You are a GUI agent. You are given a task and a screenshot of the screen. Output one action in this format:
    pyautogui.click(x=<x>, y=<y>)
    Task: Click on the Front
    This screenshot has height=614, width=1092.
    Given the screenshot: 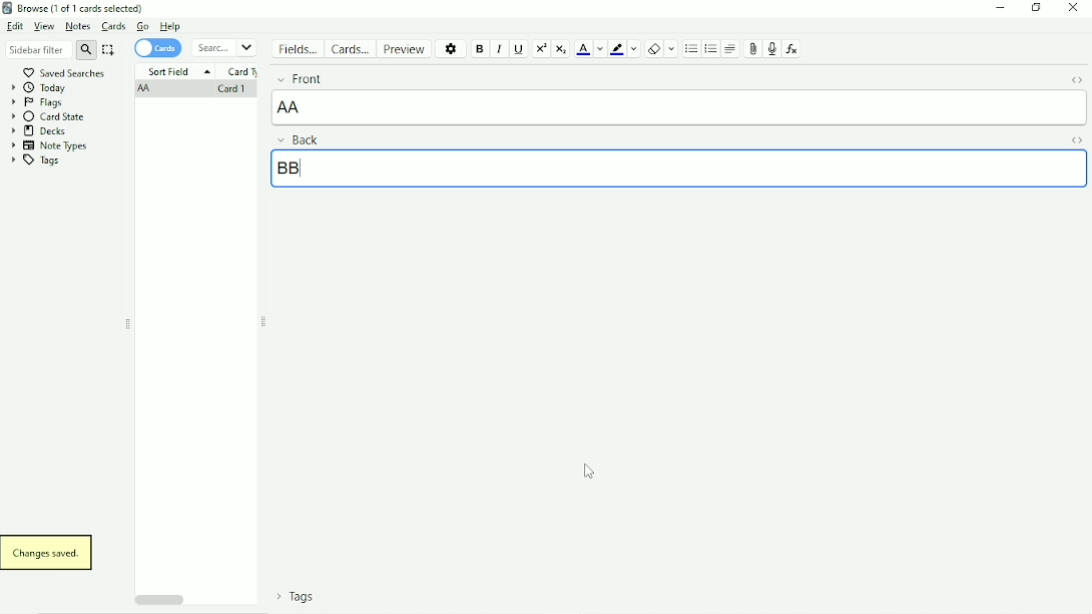 What is the action you would take?
    pyautogui.click(x=299, y=78)
    